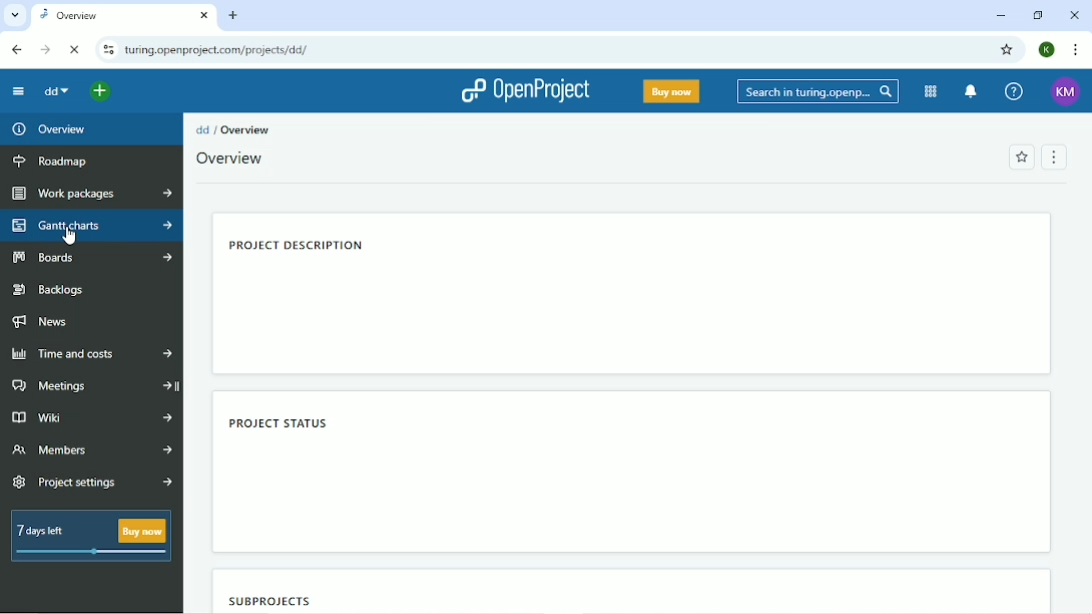  What do you see at coordinates (45, 321) in the screenshot?
I see `News` at bounding box center [45, 321].